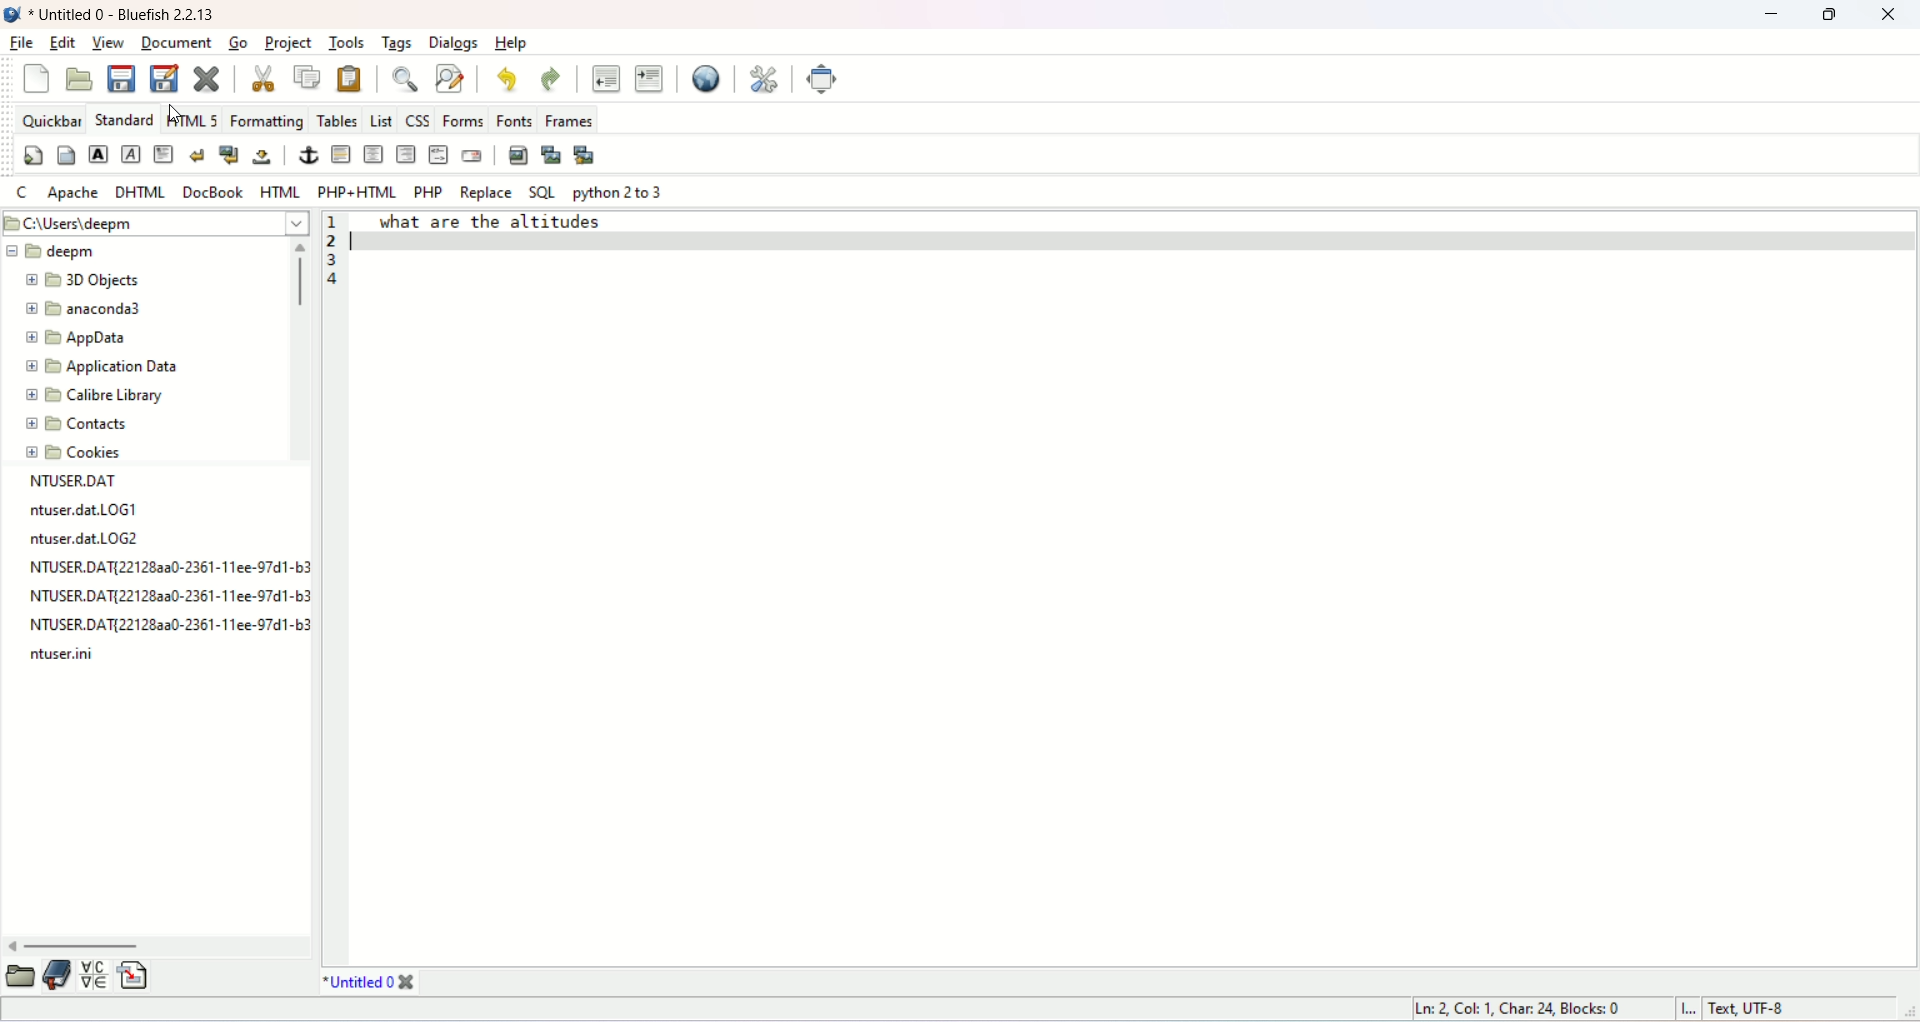  Describe the element at coordinates (824, 78) in the screenshot. I see `fullscreen` at that location.